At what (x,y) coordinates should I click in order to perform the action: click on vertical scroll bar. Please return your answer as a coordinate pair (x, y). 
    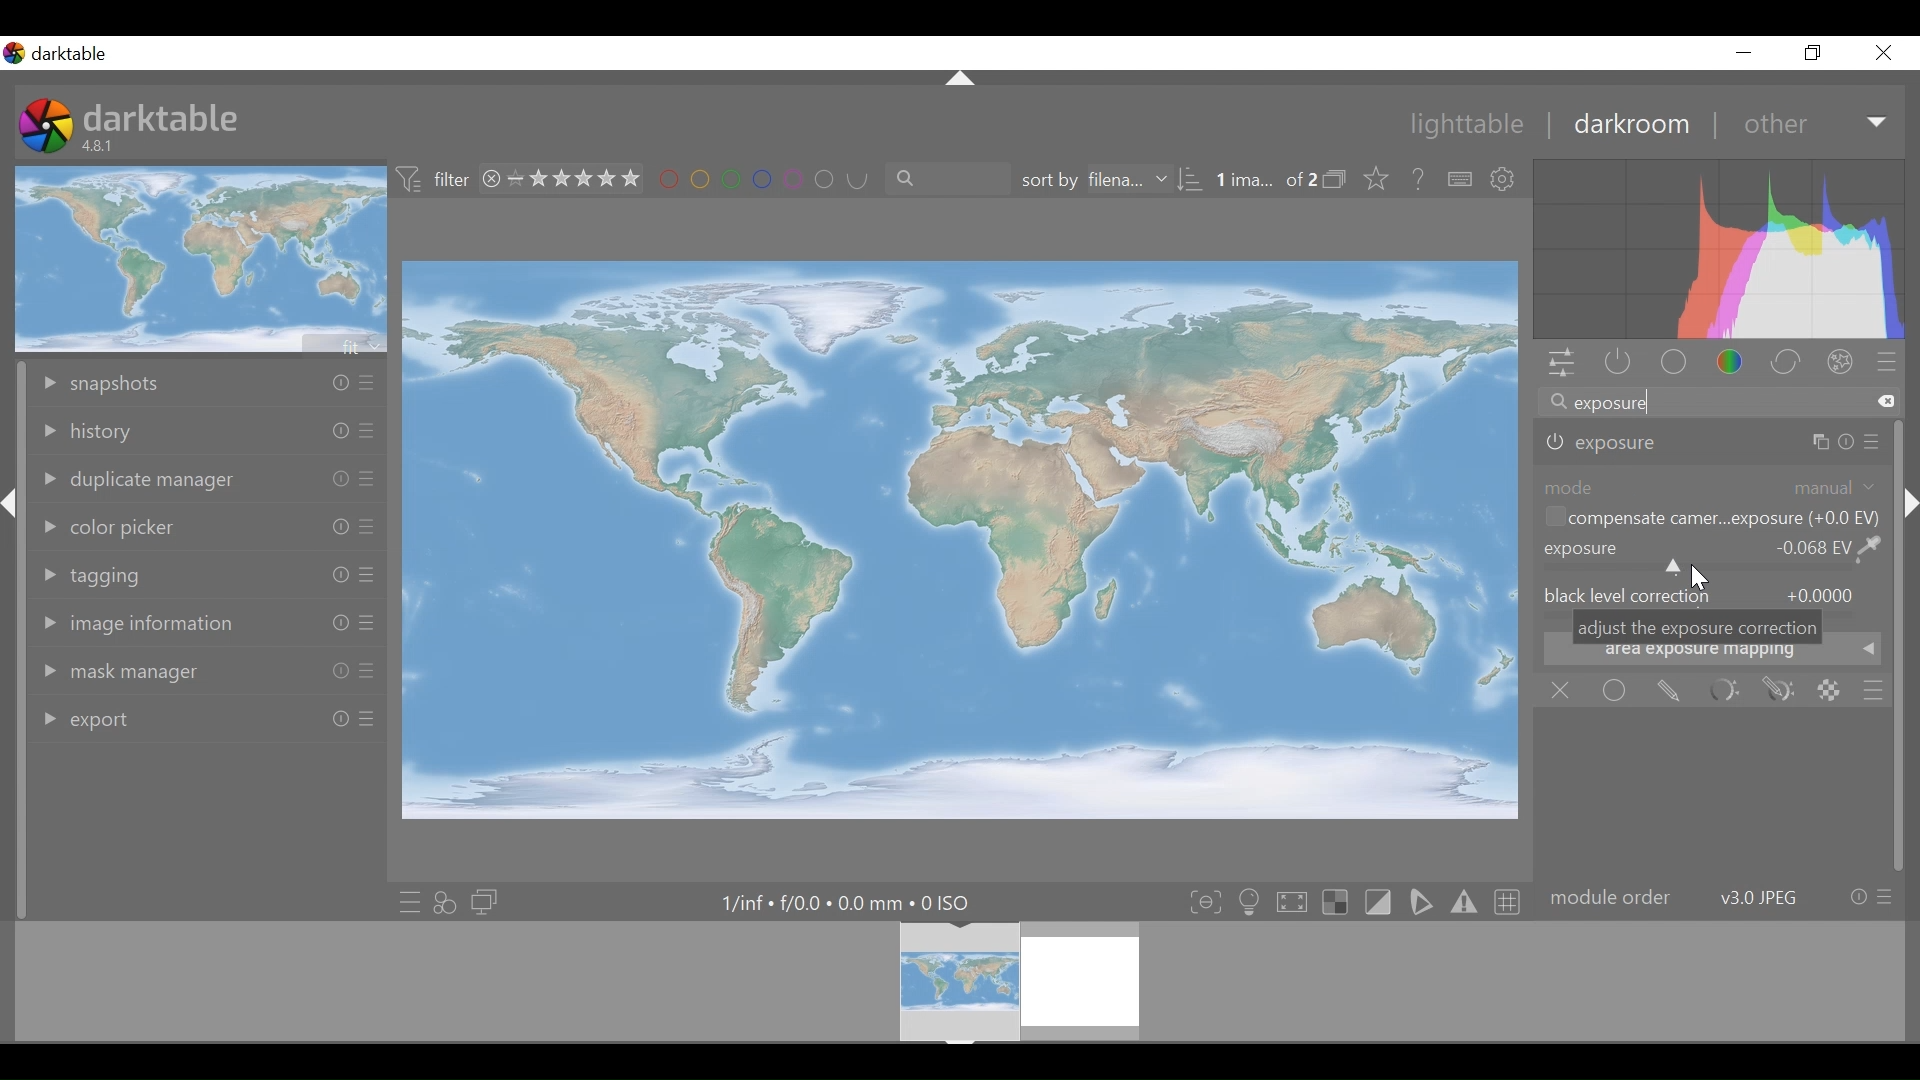
    Looking at the image, I should click on (1901, 711).